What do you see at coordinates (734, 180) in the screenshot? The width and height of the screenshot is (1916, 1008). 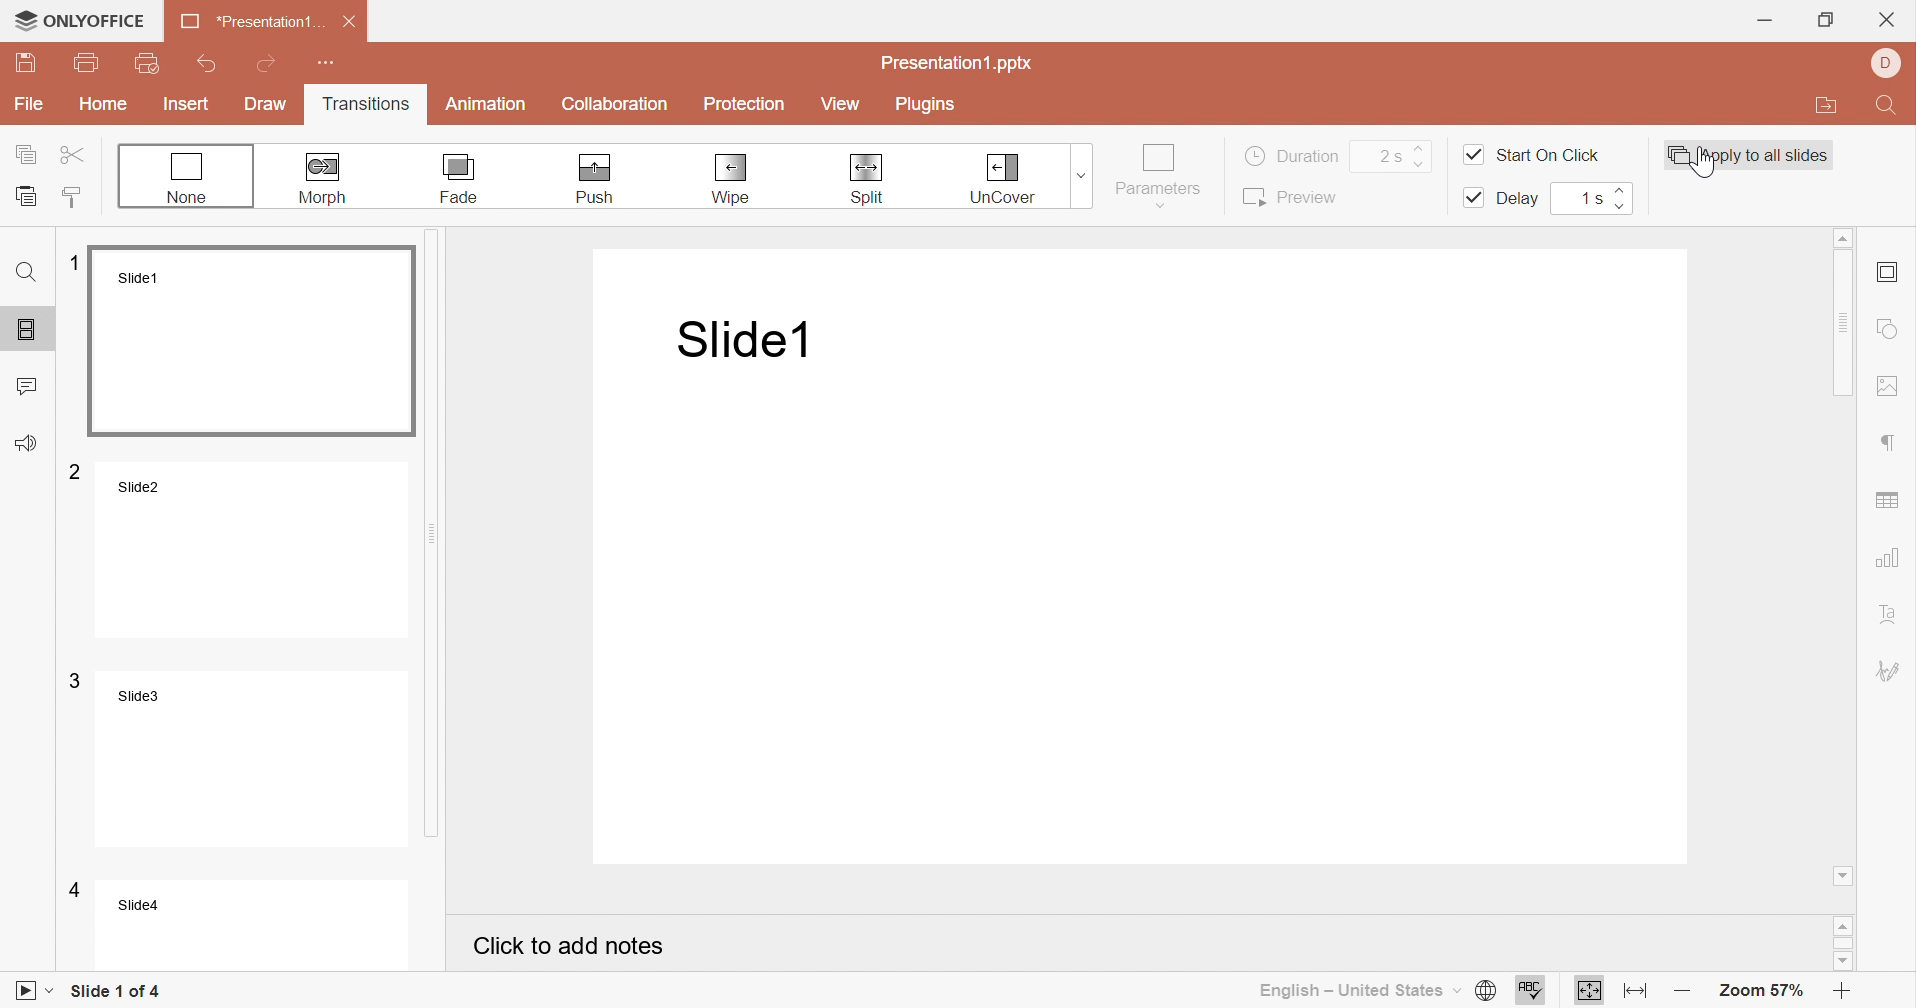 I see `Wipe` at bounding box center [734, 180].